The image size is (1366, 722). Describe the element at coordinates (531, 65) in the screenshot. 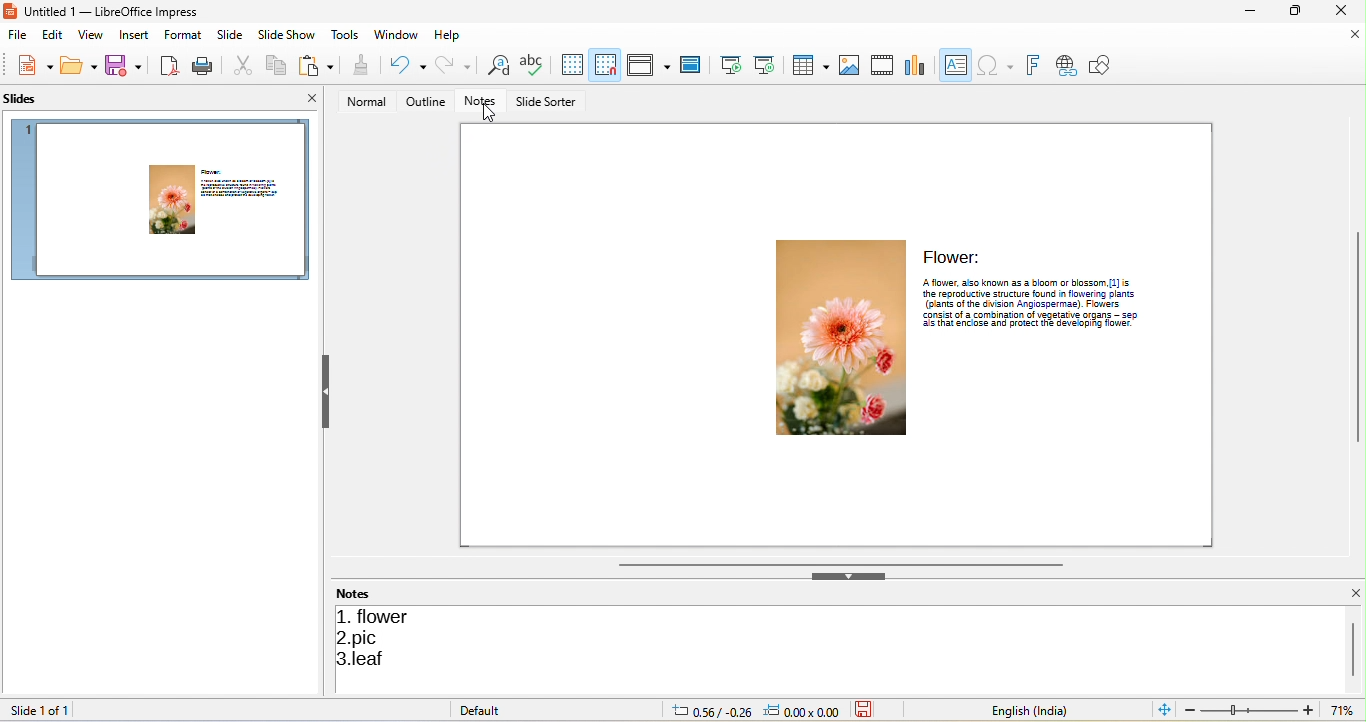

I see `spelling` at that location.